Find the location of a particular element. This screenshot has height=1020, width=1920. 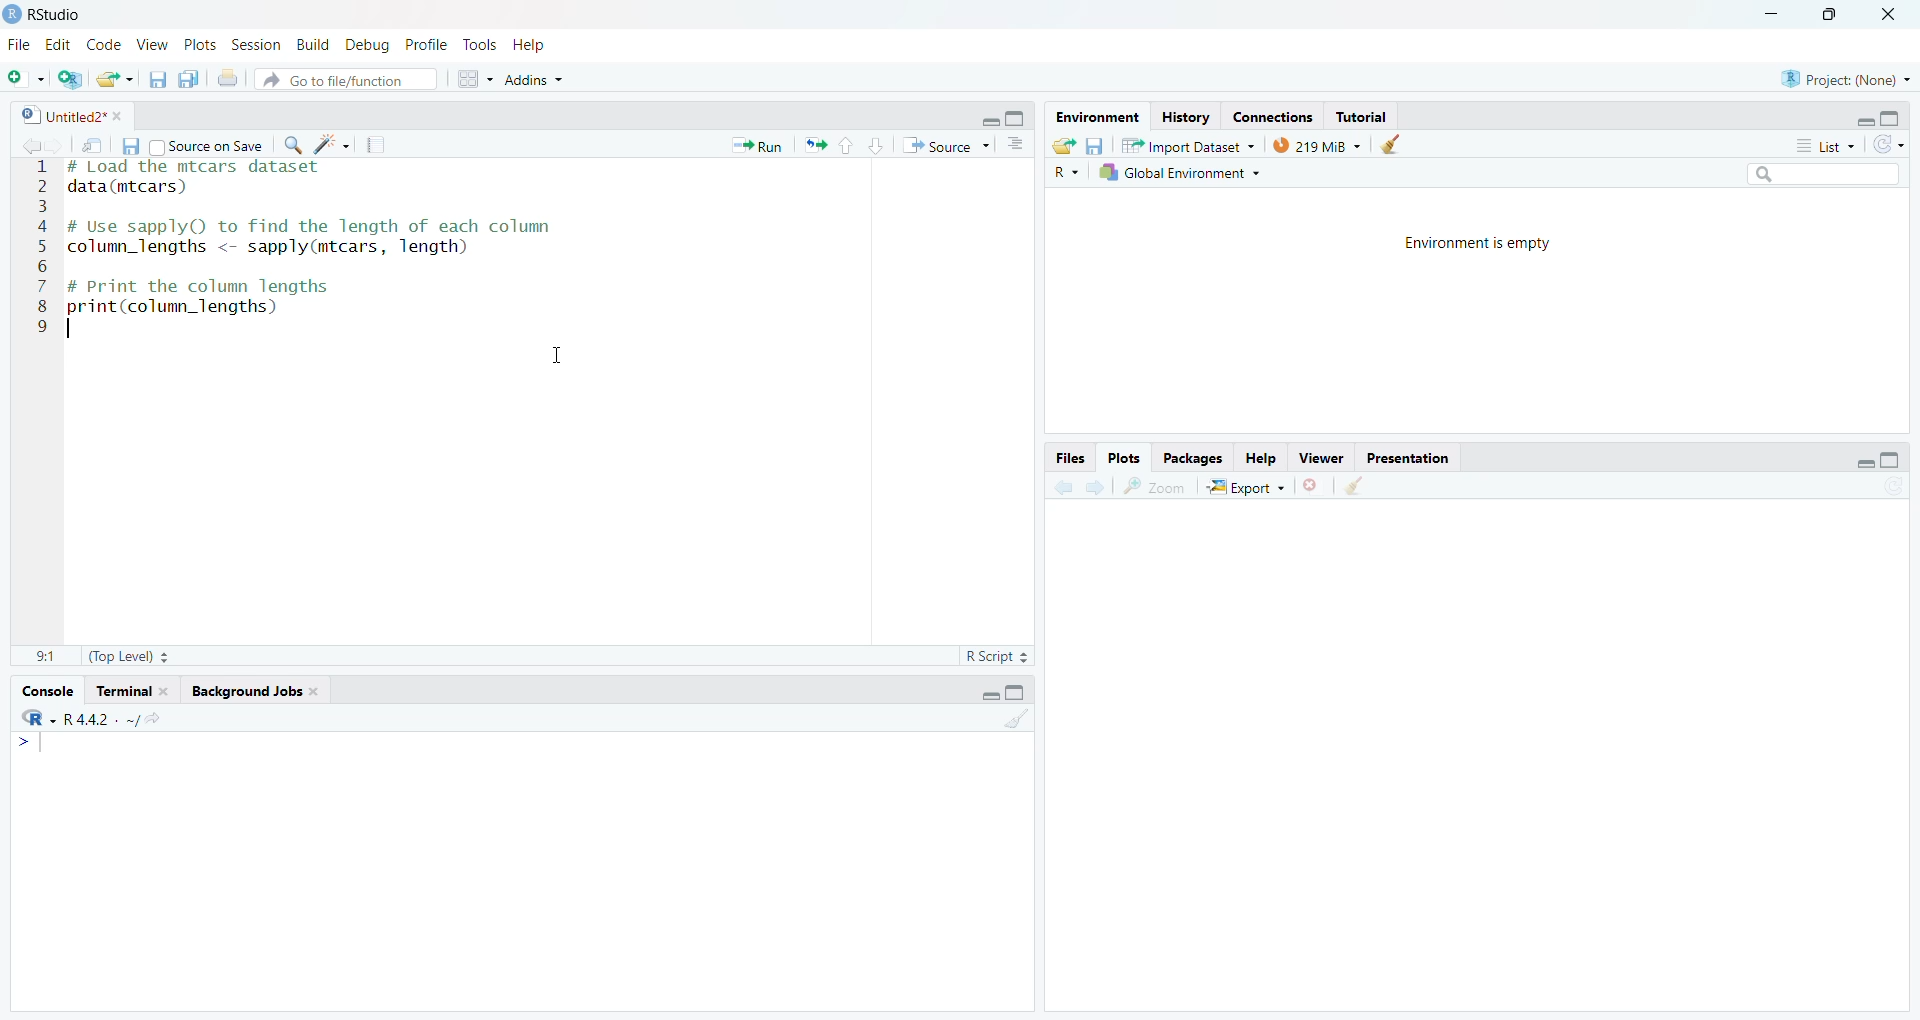

Addins ~ is located at coordinates (534, 80).